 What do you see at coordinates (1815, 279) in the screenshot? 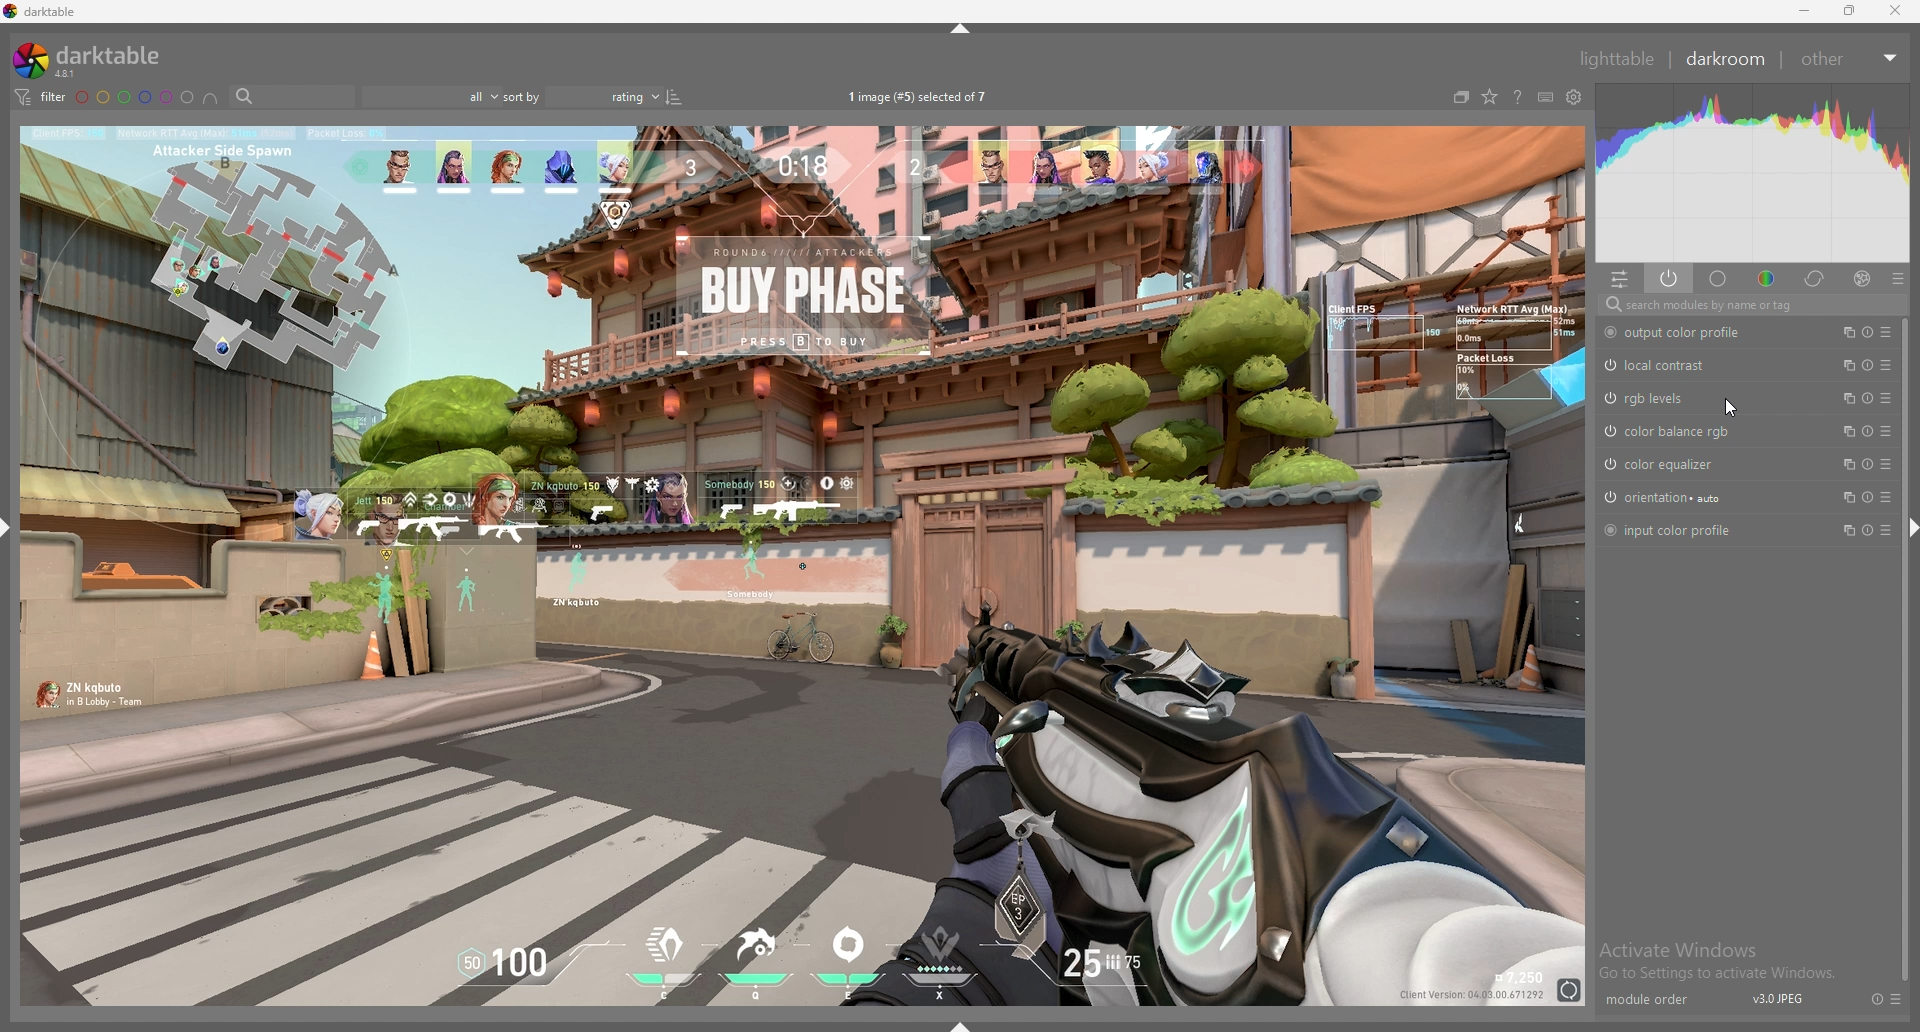
I see `correct` at bounding box center [1815, 279].